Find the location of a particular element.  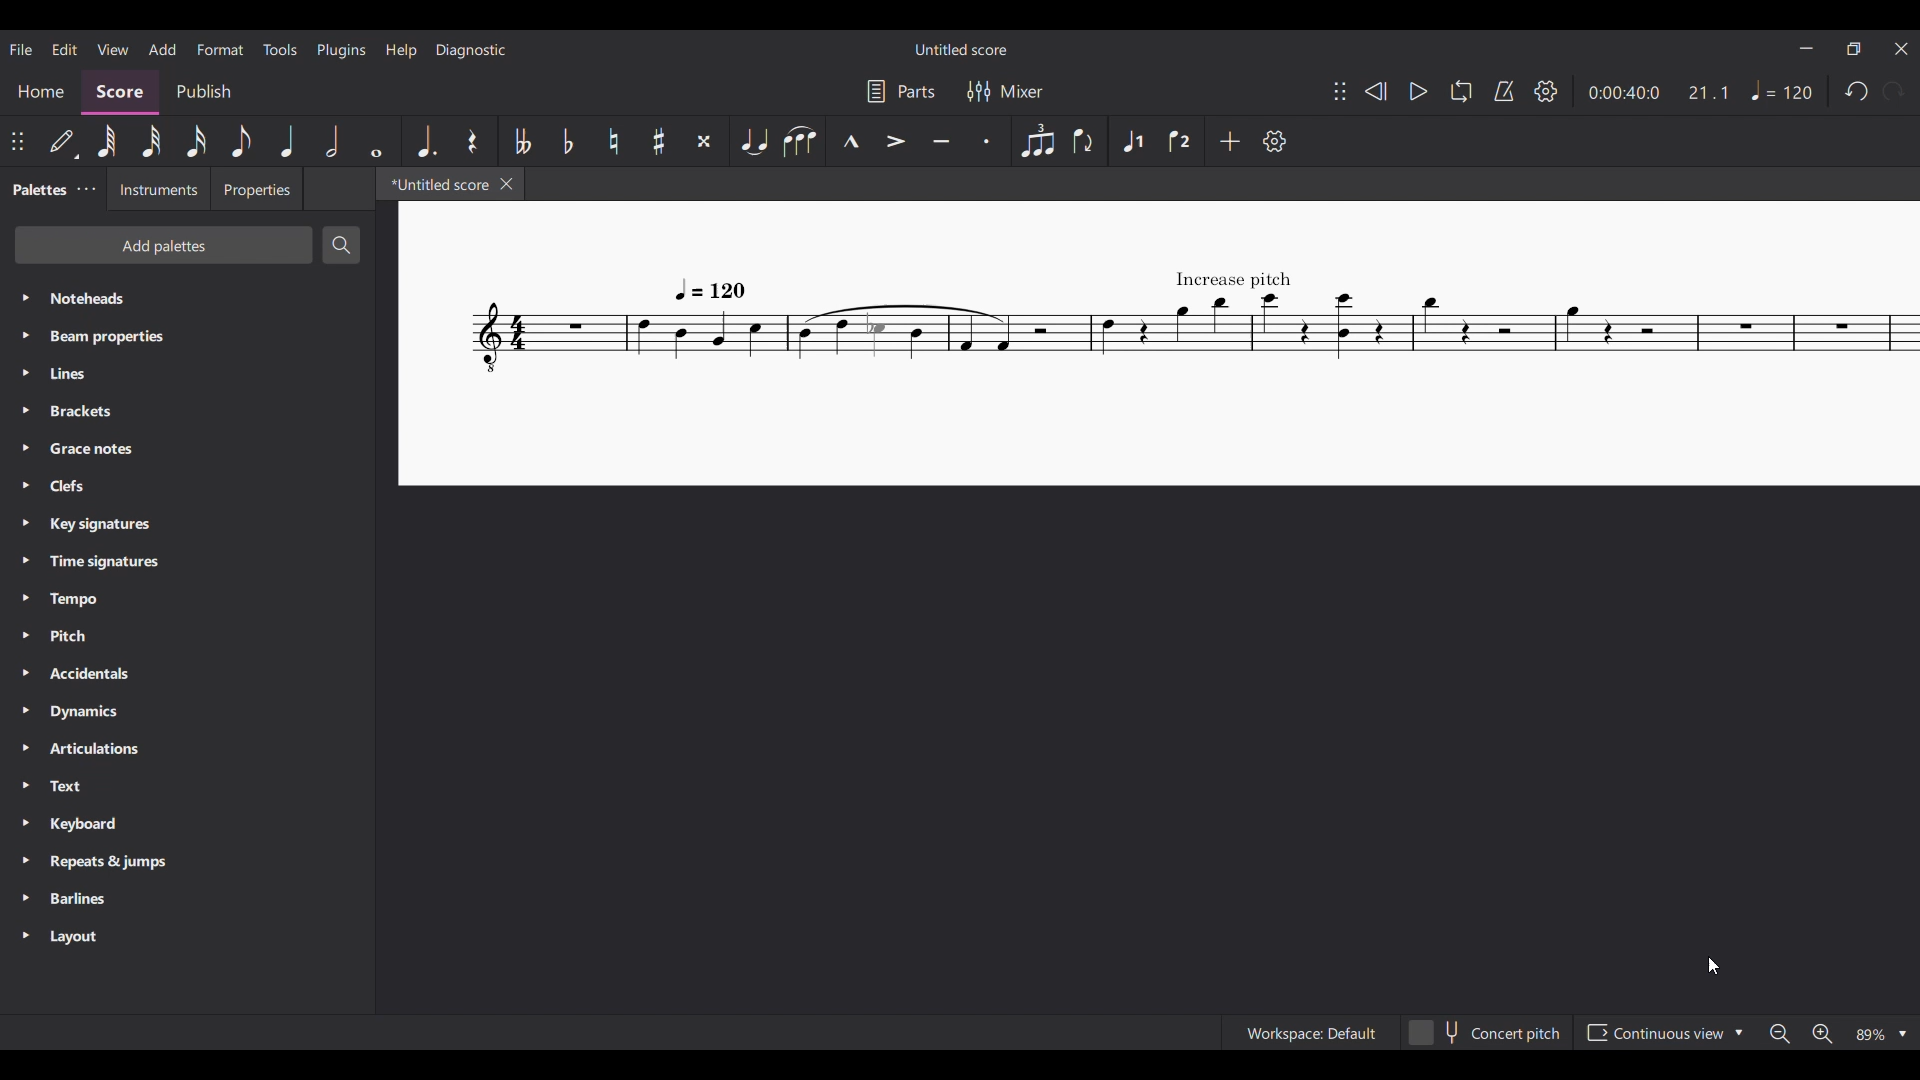

Clefs is located at coordinates (187, 486).